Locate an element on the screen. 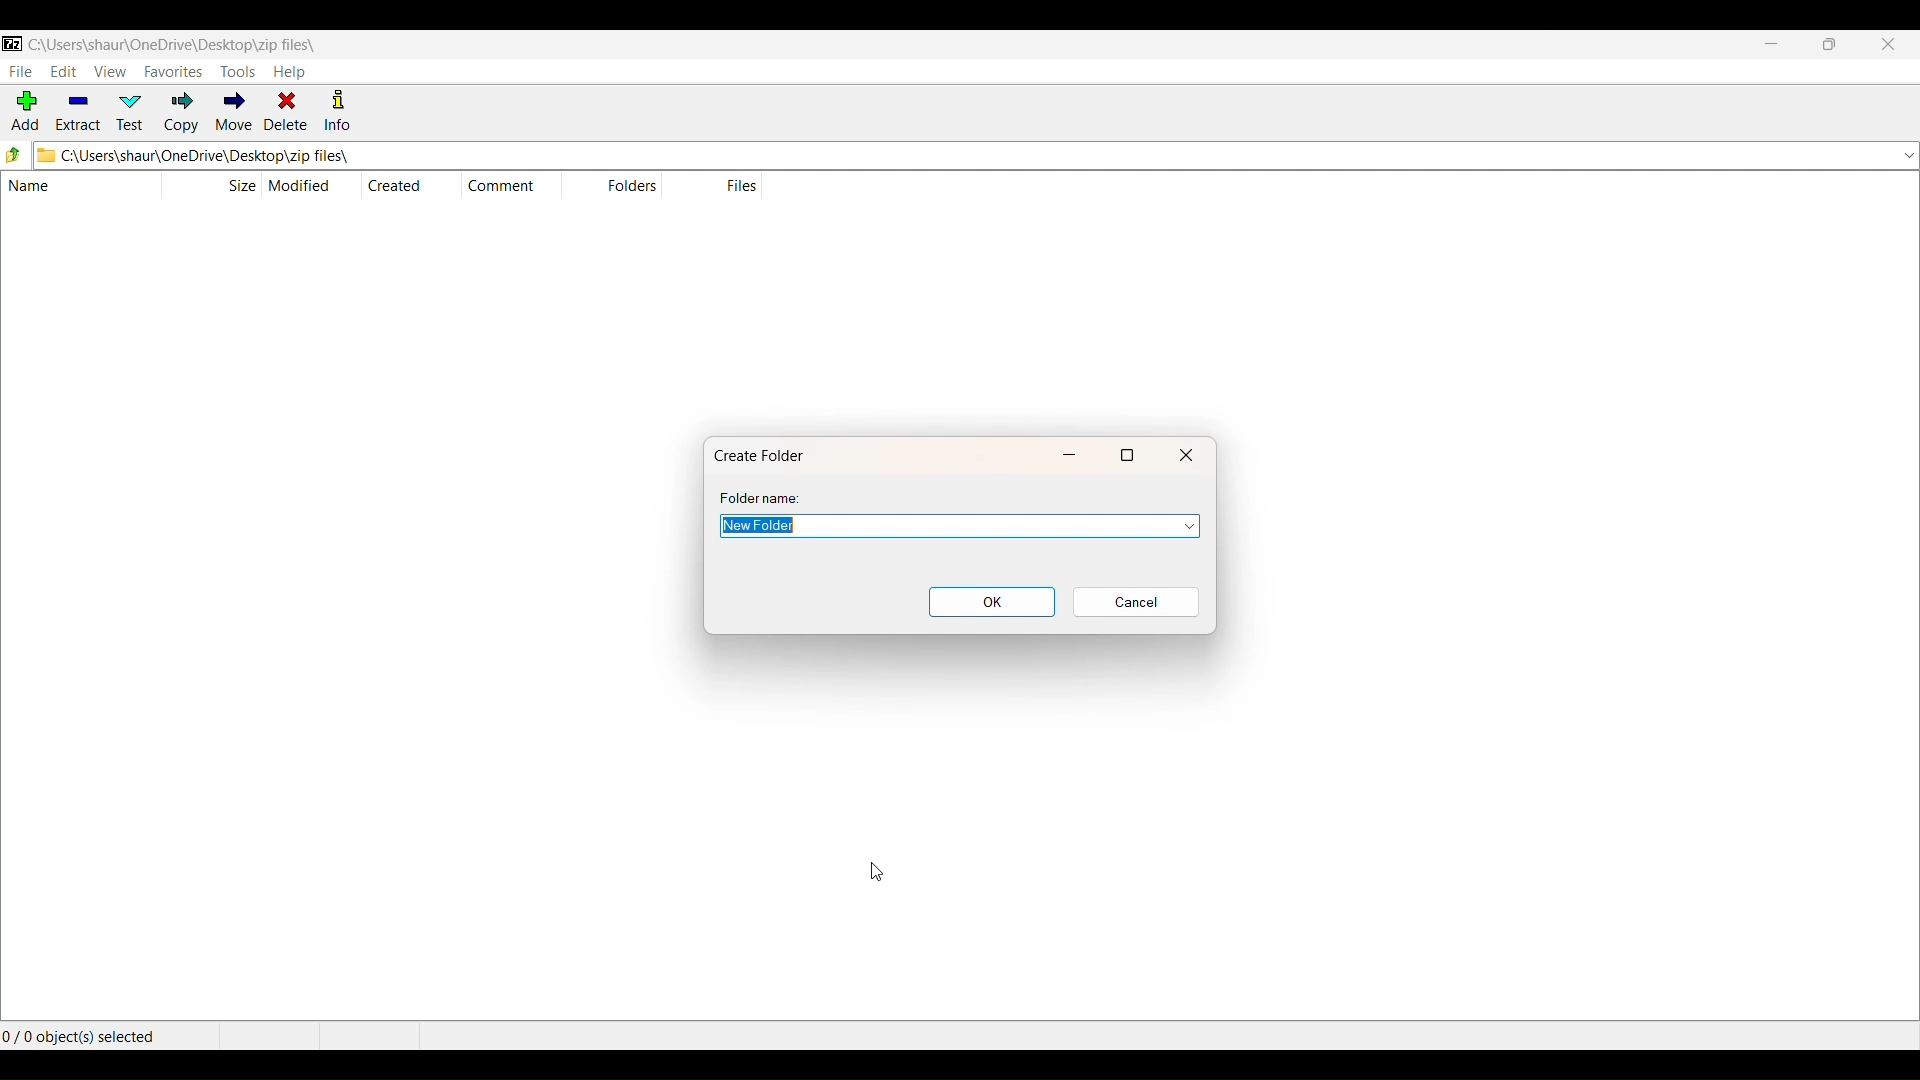  FILE is located at coordinates (19, 71).